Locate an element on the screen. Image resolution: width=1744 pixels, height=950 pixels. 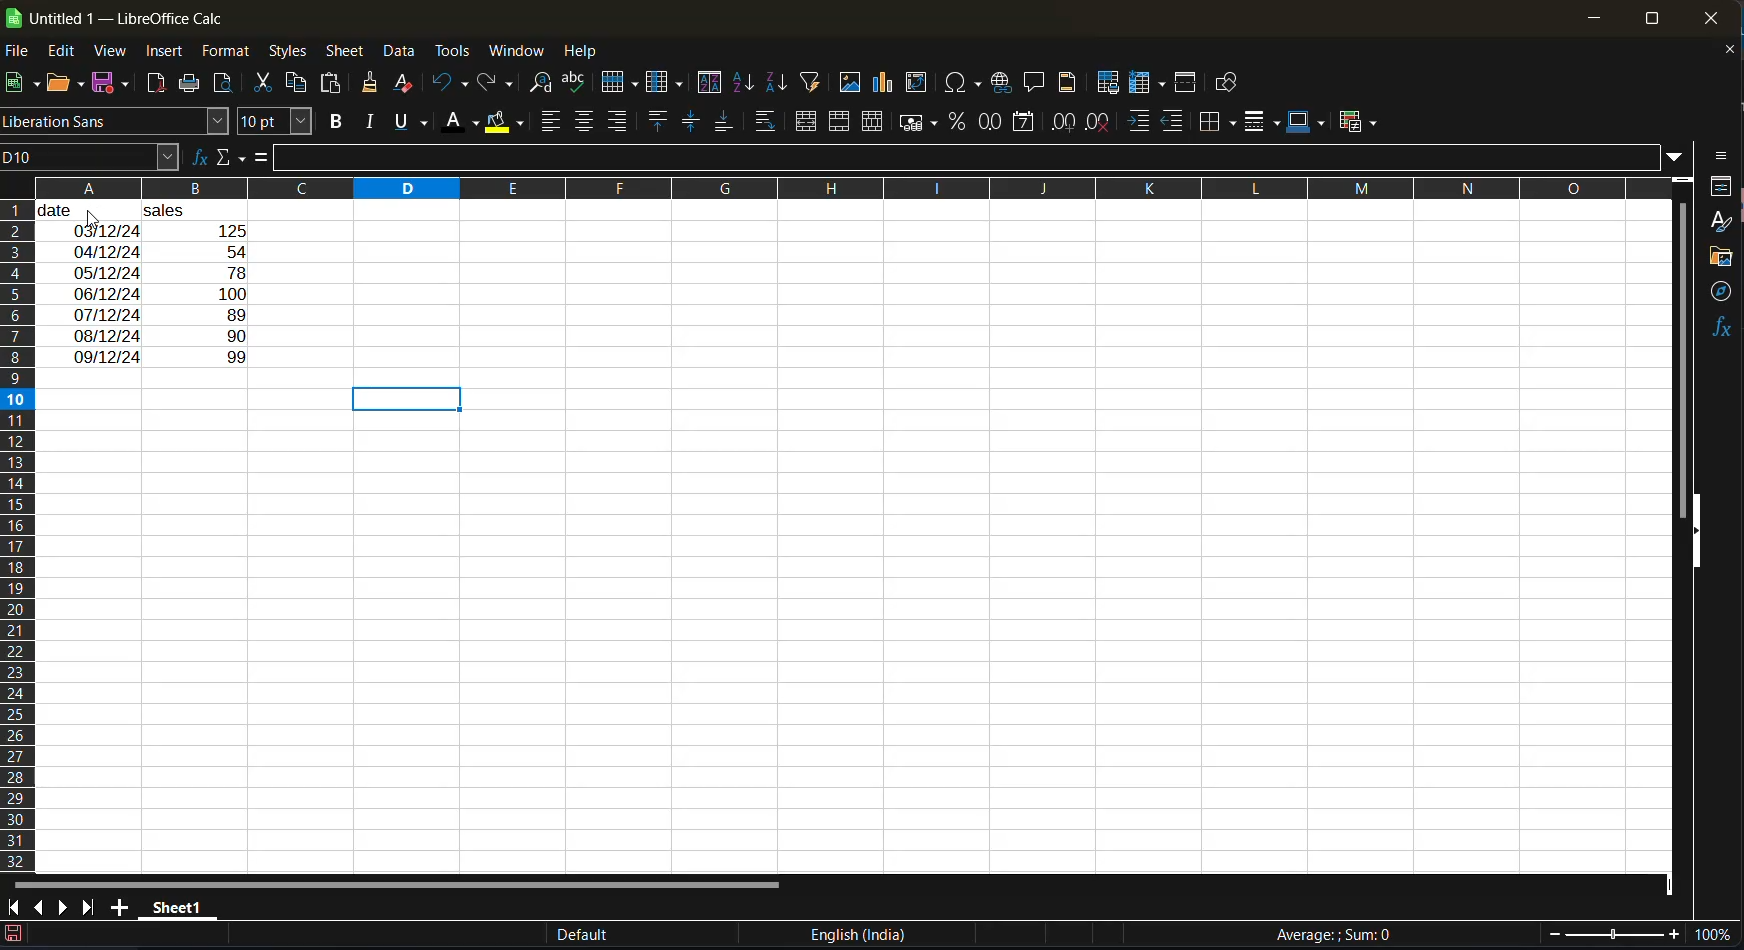
show draw functions is located at coordinates (1231, 87).